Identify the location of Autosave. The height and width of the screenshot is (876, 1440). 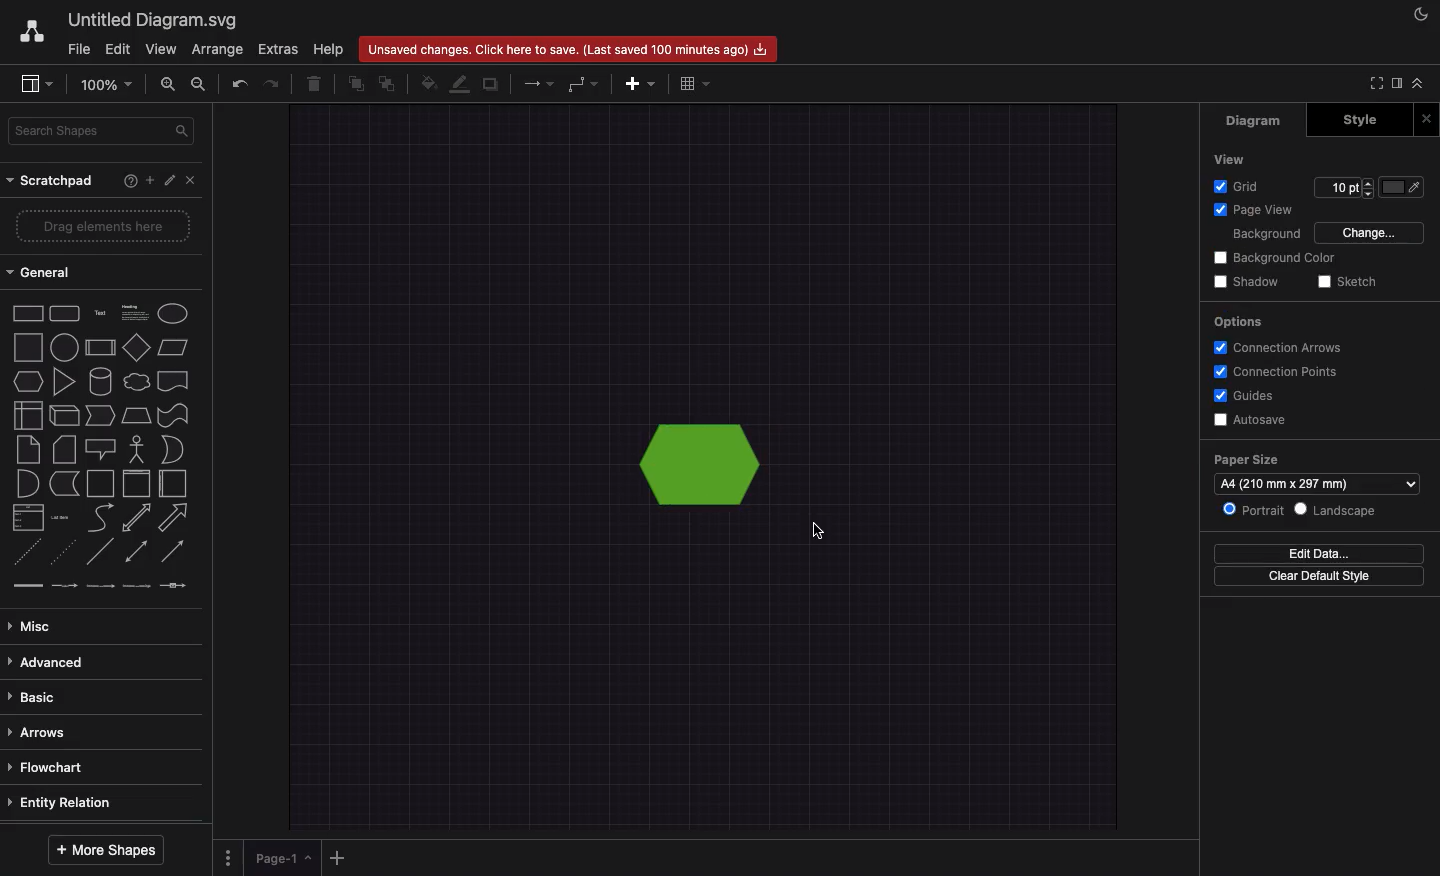
(1253, 418).